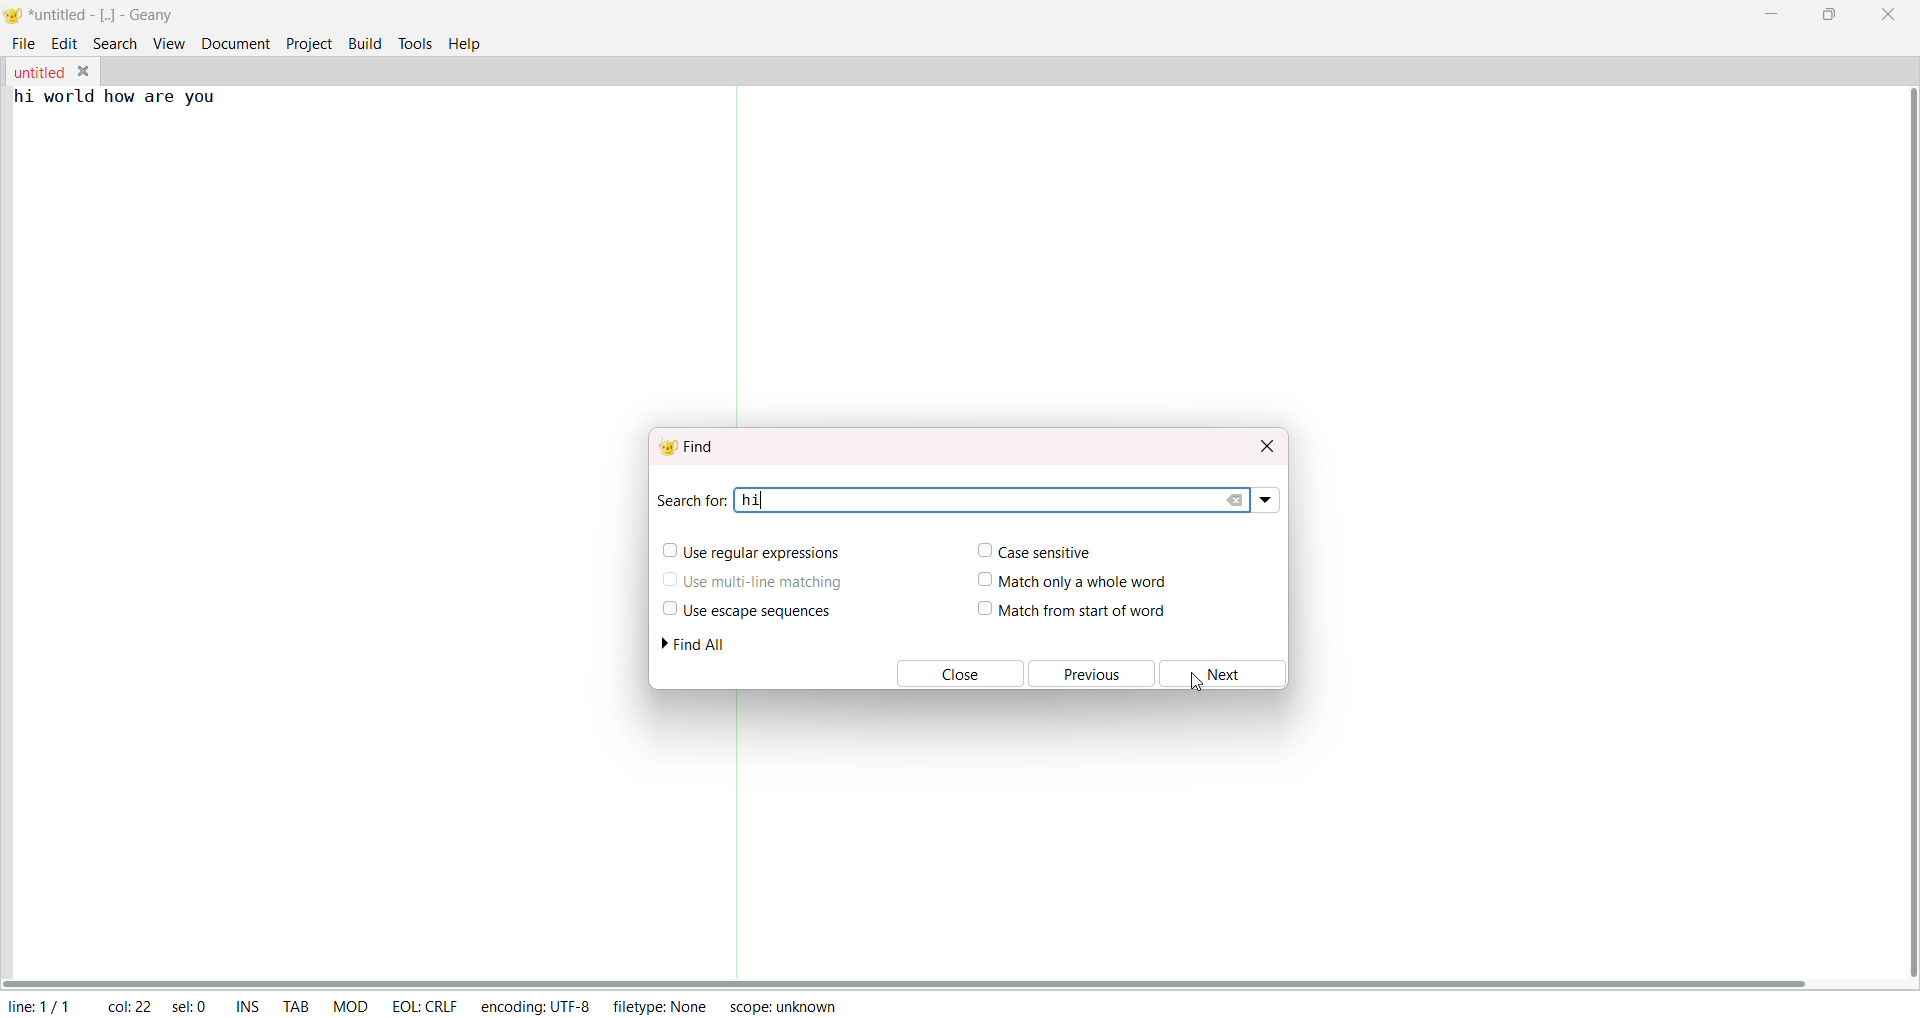 This screenshot has height=1018, width=1920. What do you see at coordinates (659, 1006) in the screenshot?
I see `filetype: none` at bounding box center [659, 1006].